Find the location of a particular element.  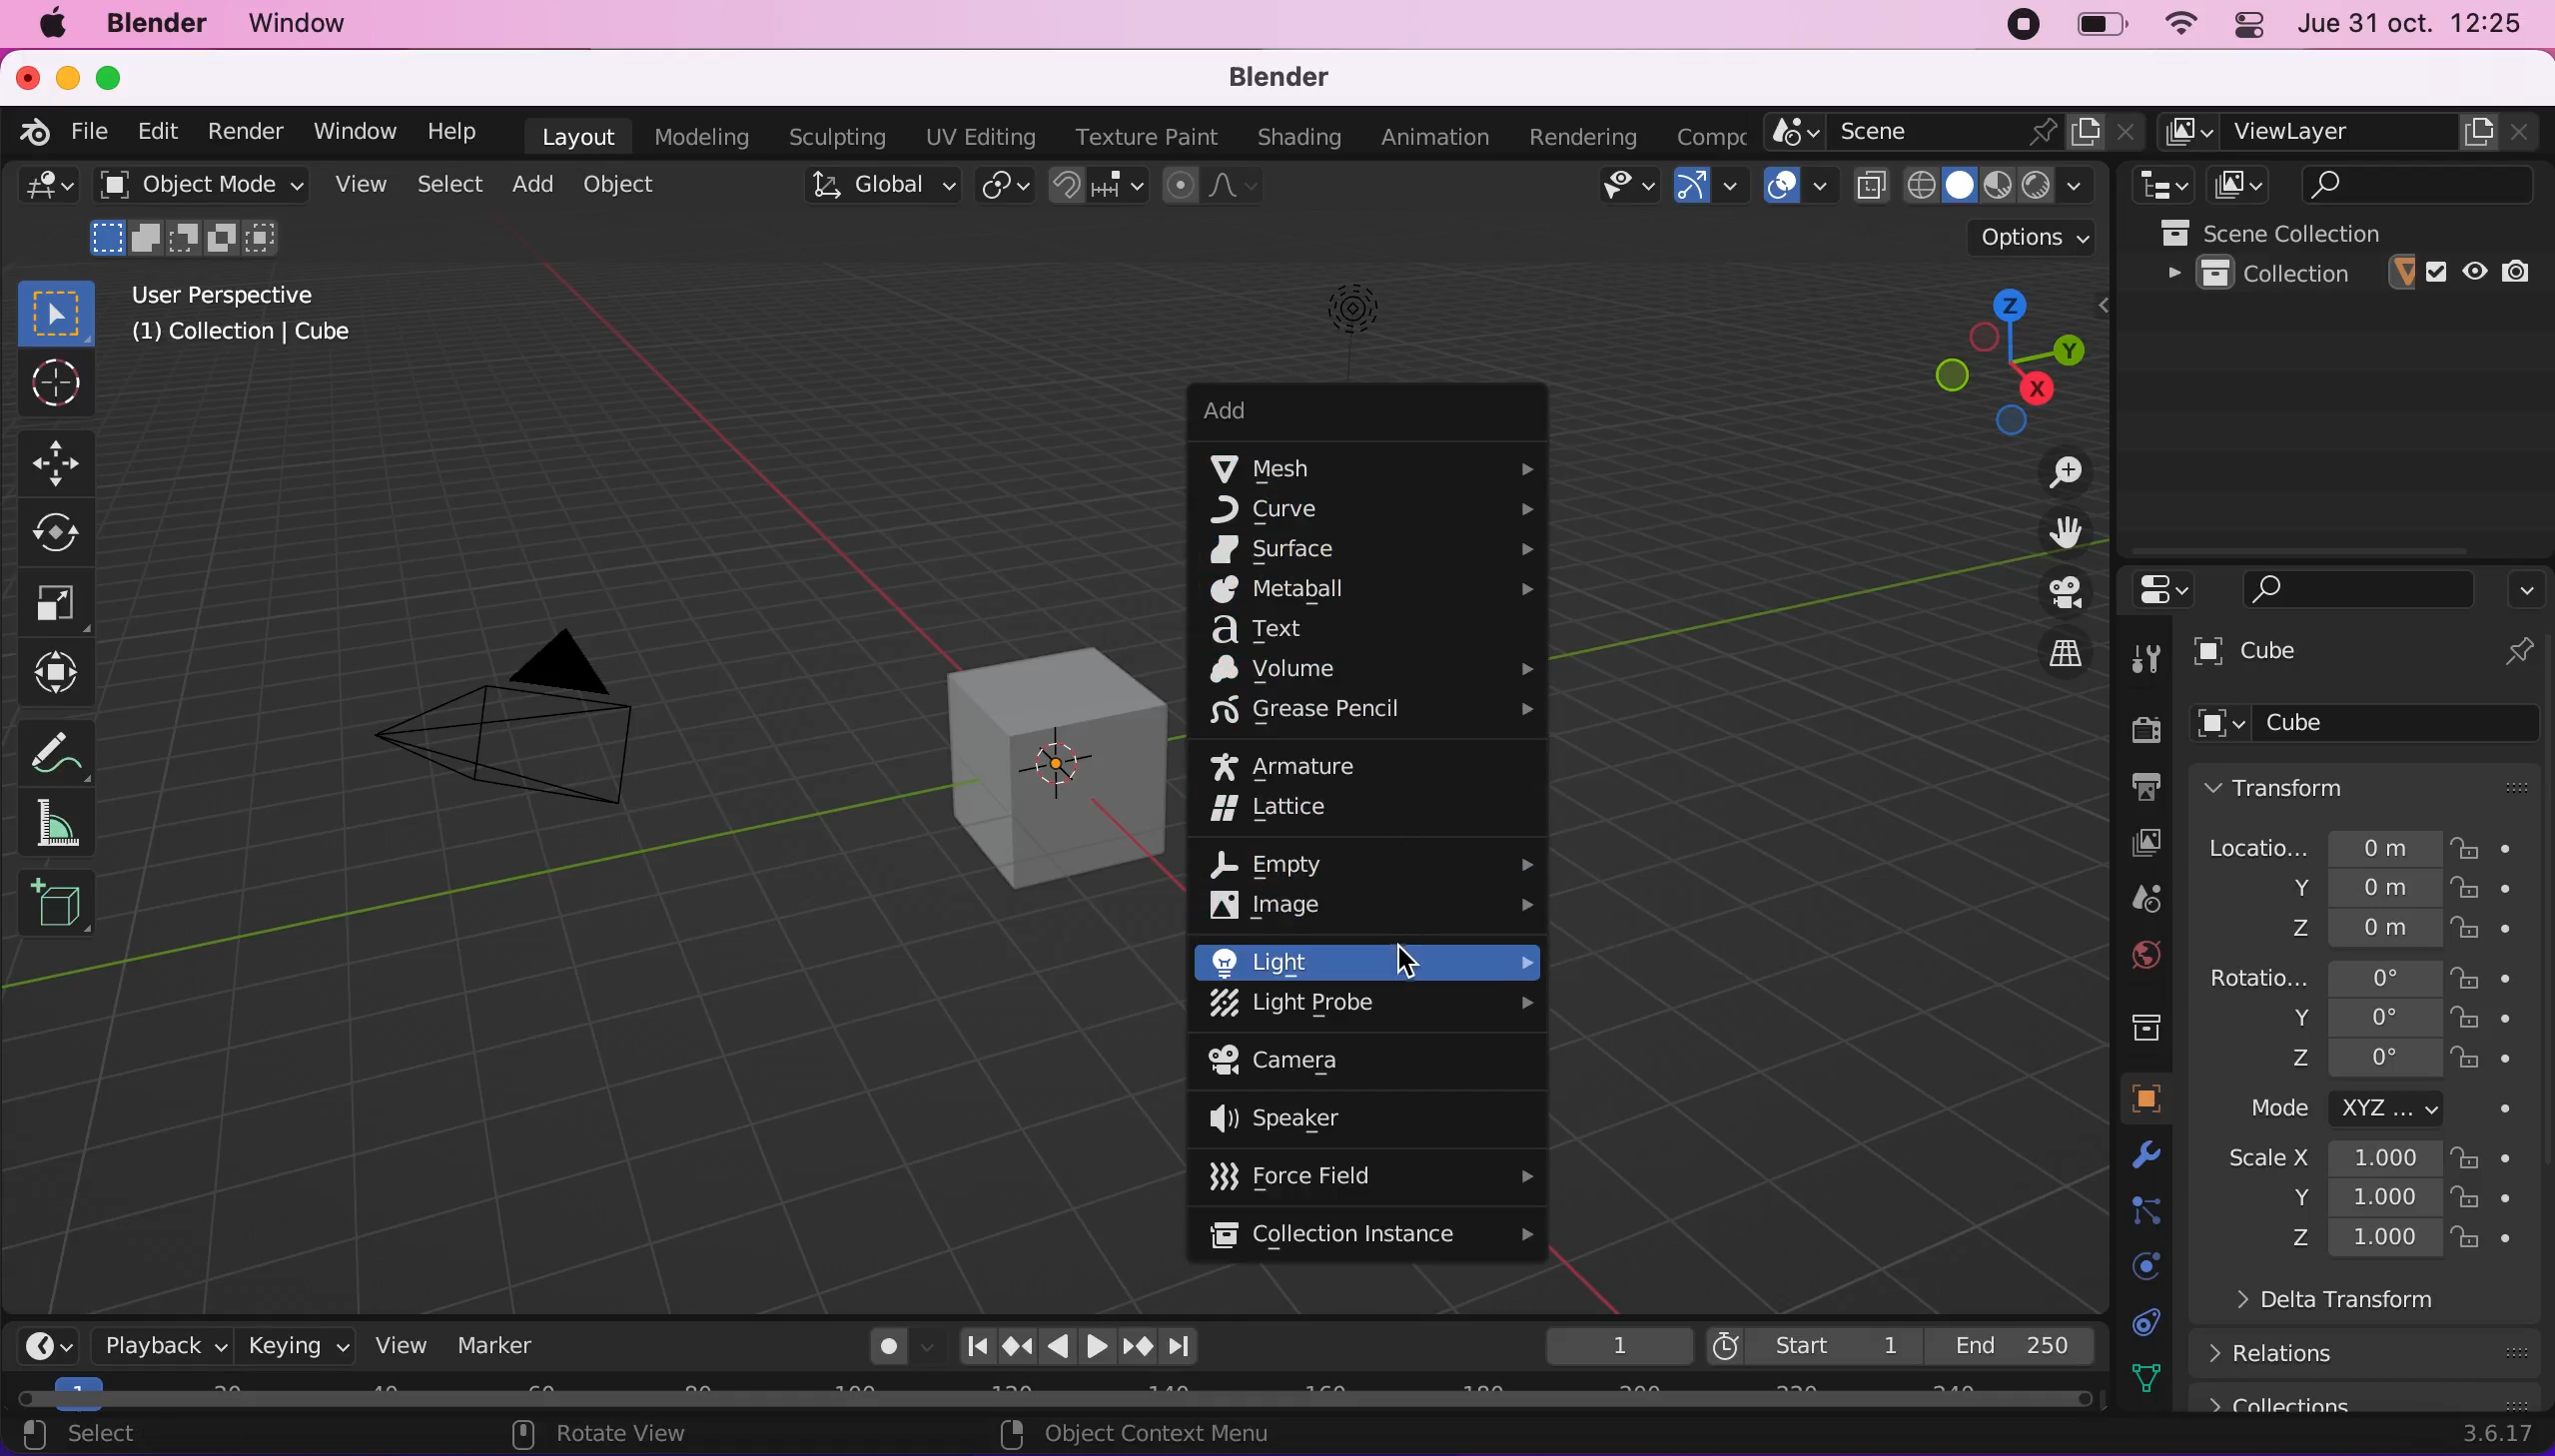

pin is located at coordinates (2518, 654).